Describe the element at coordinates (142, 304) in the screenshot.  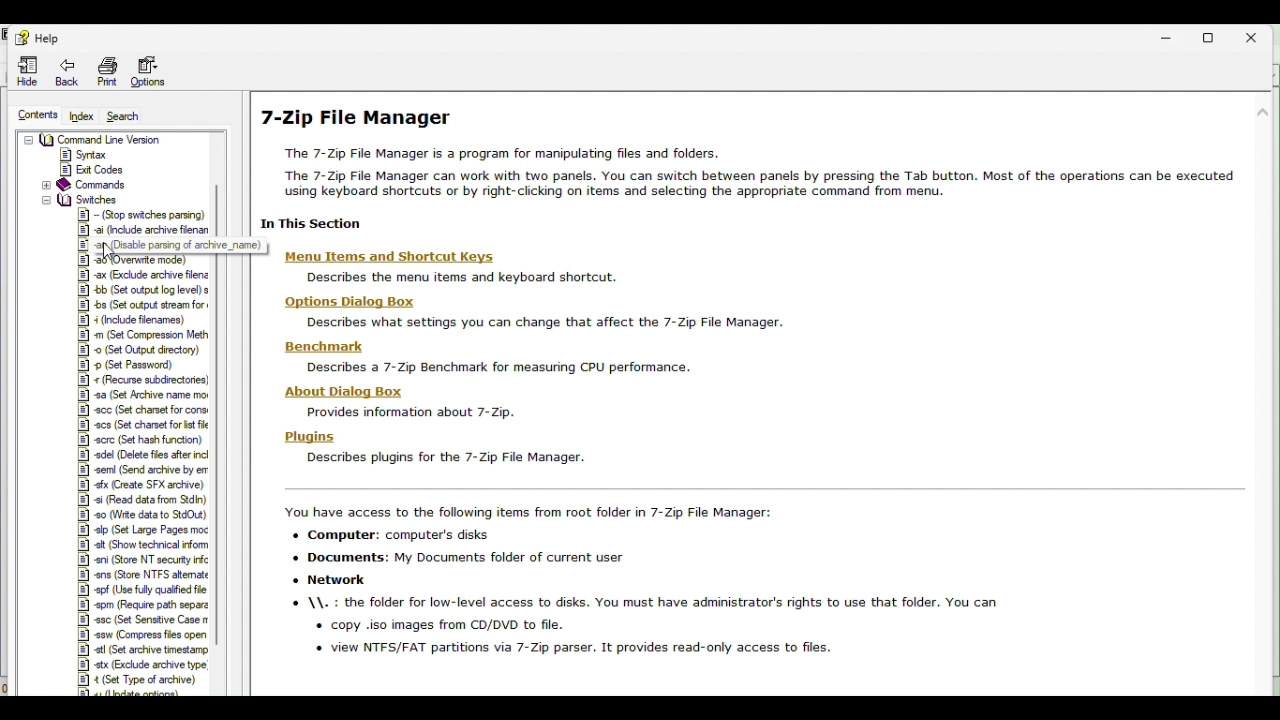
I see `§] bs (Set output stream for «` at that location.